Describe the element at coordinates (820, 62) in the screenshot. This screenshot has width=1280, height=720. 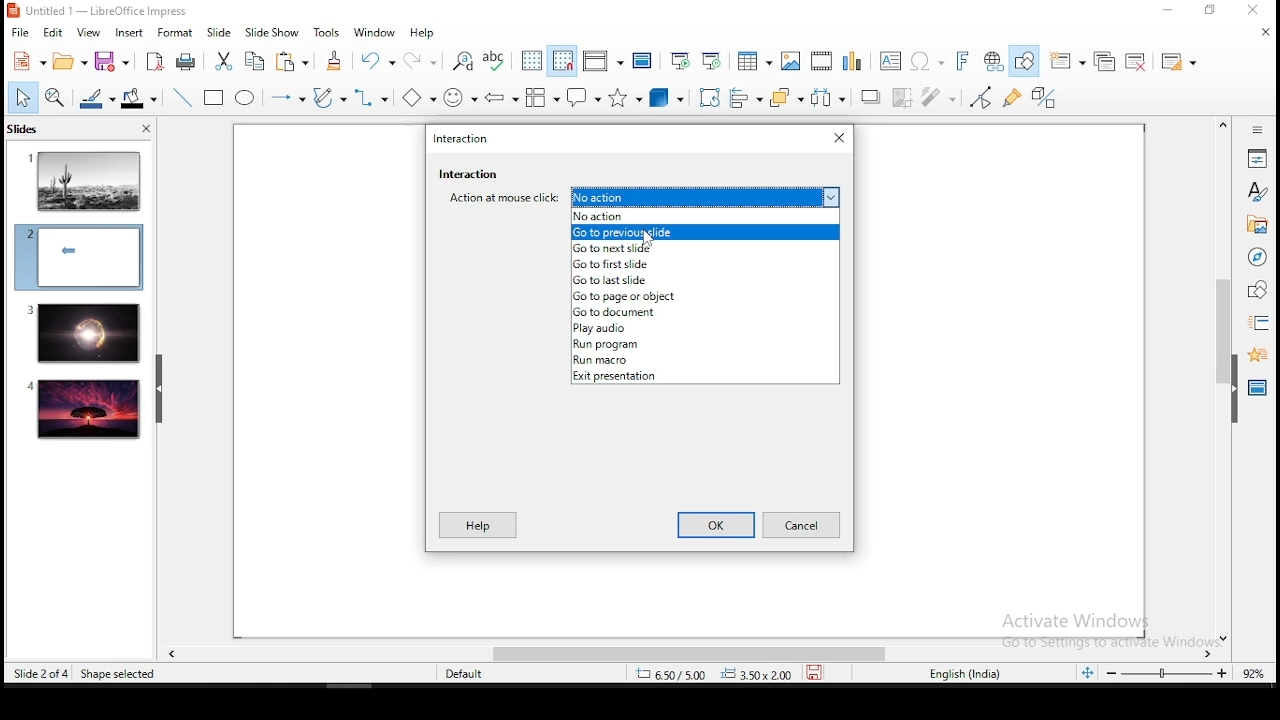
I see `insert audio and video` at that location.